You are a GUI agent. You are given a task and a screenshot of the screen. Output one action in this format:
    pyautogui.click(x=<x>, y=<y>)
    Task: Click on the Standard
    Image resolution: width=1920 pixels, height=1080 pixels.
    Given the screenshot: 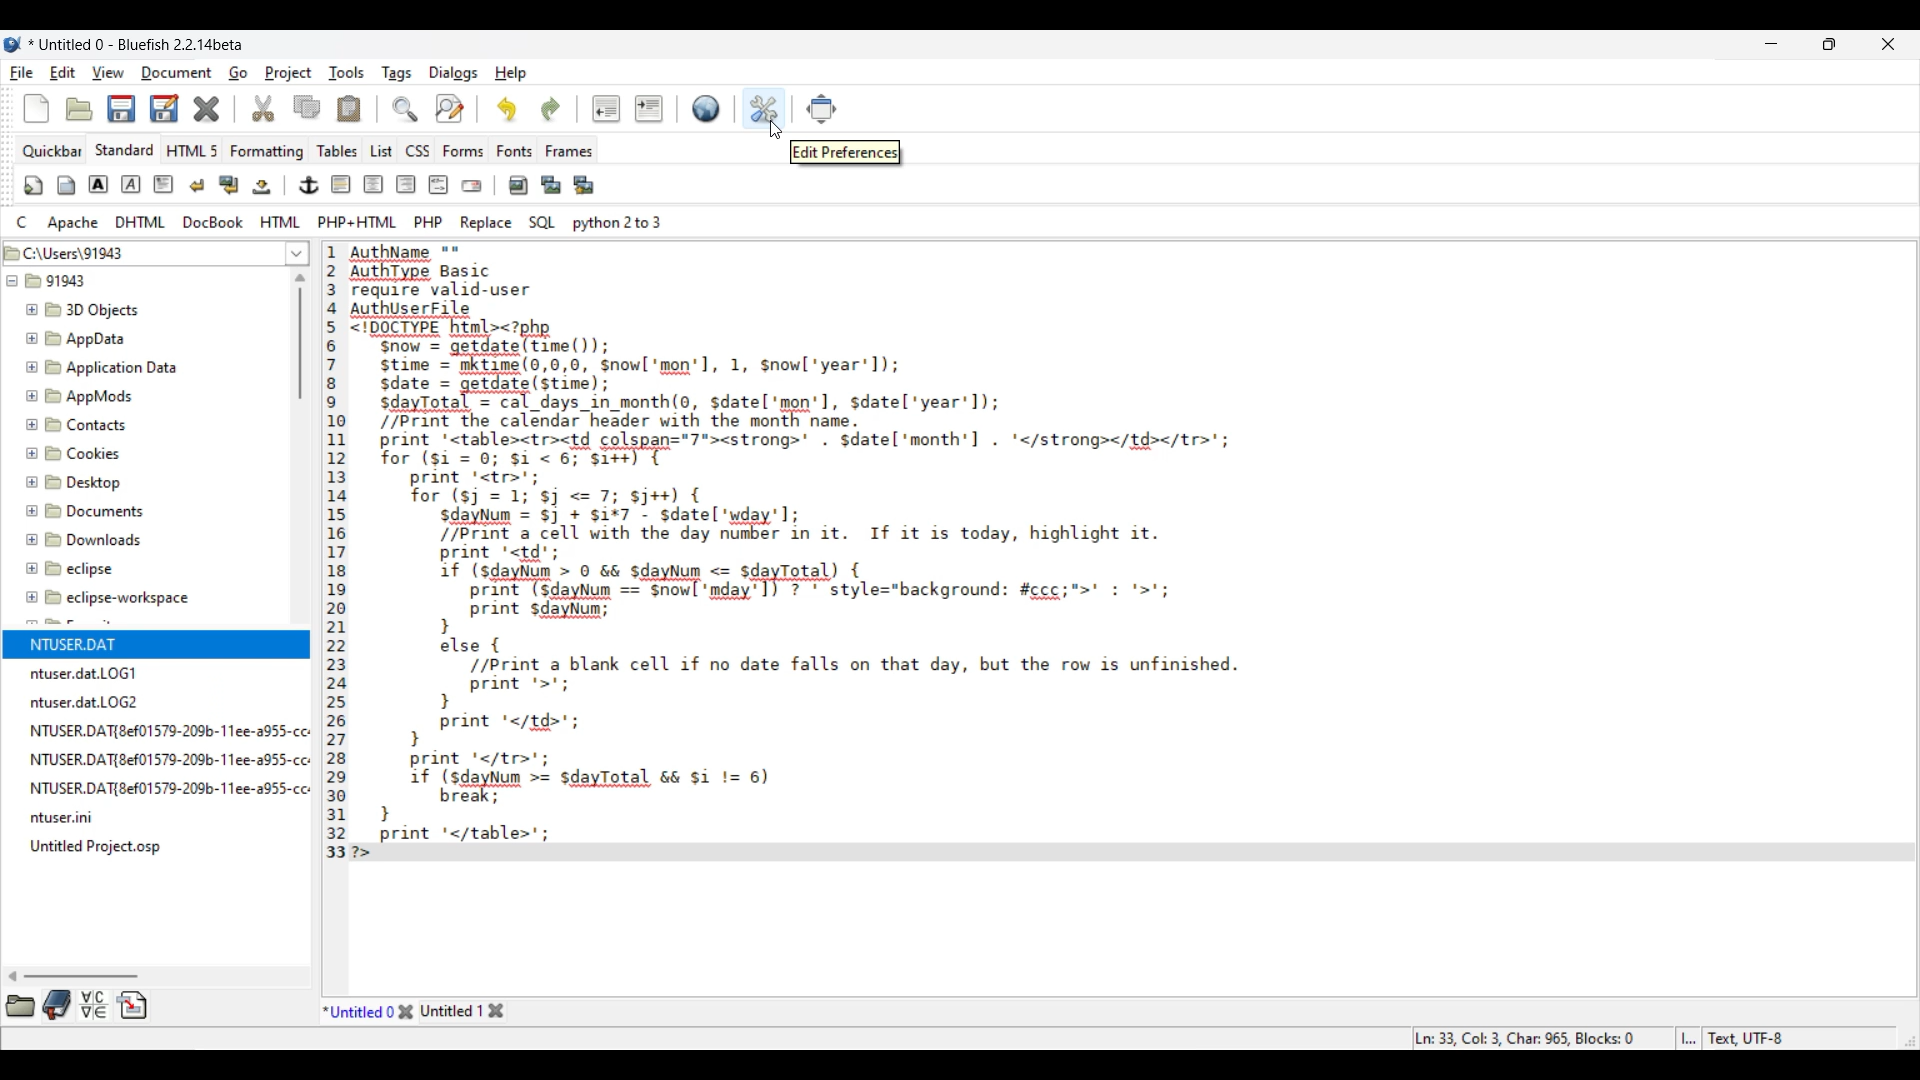 What is the action you would take?
    pyautogui.click(x=125, y=150)
    